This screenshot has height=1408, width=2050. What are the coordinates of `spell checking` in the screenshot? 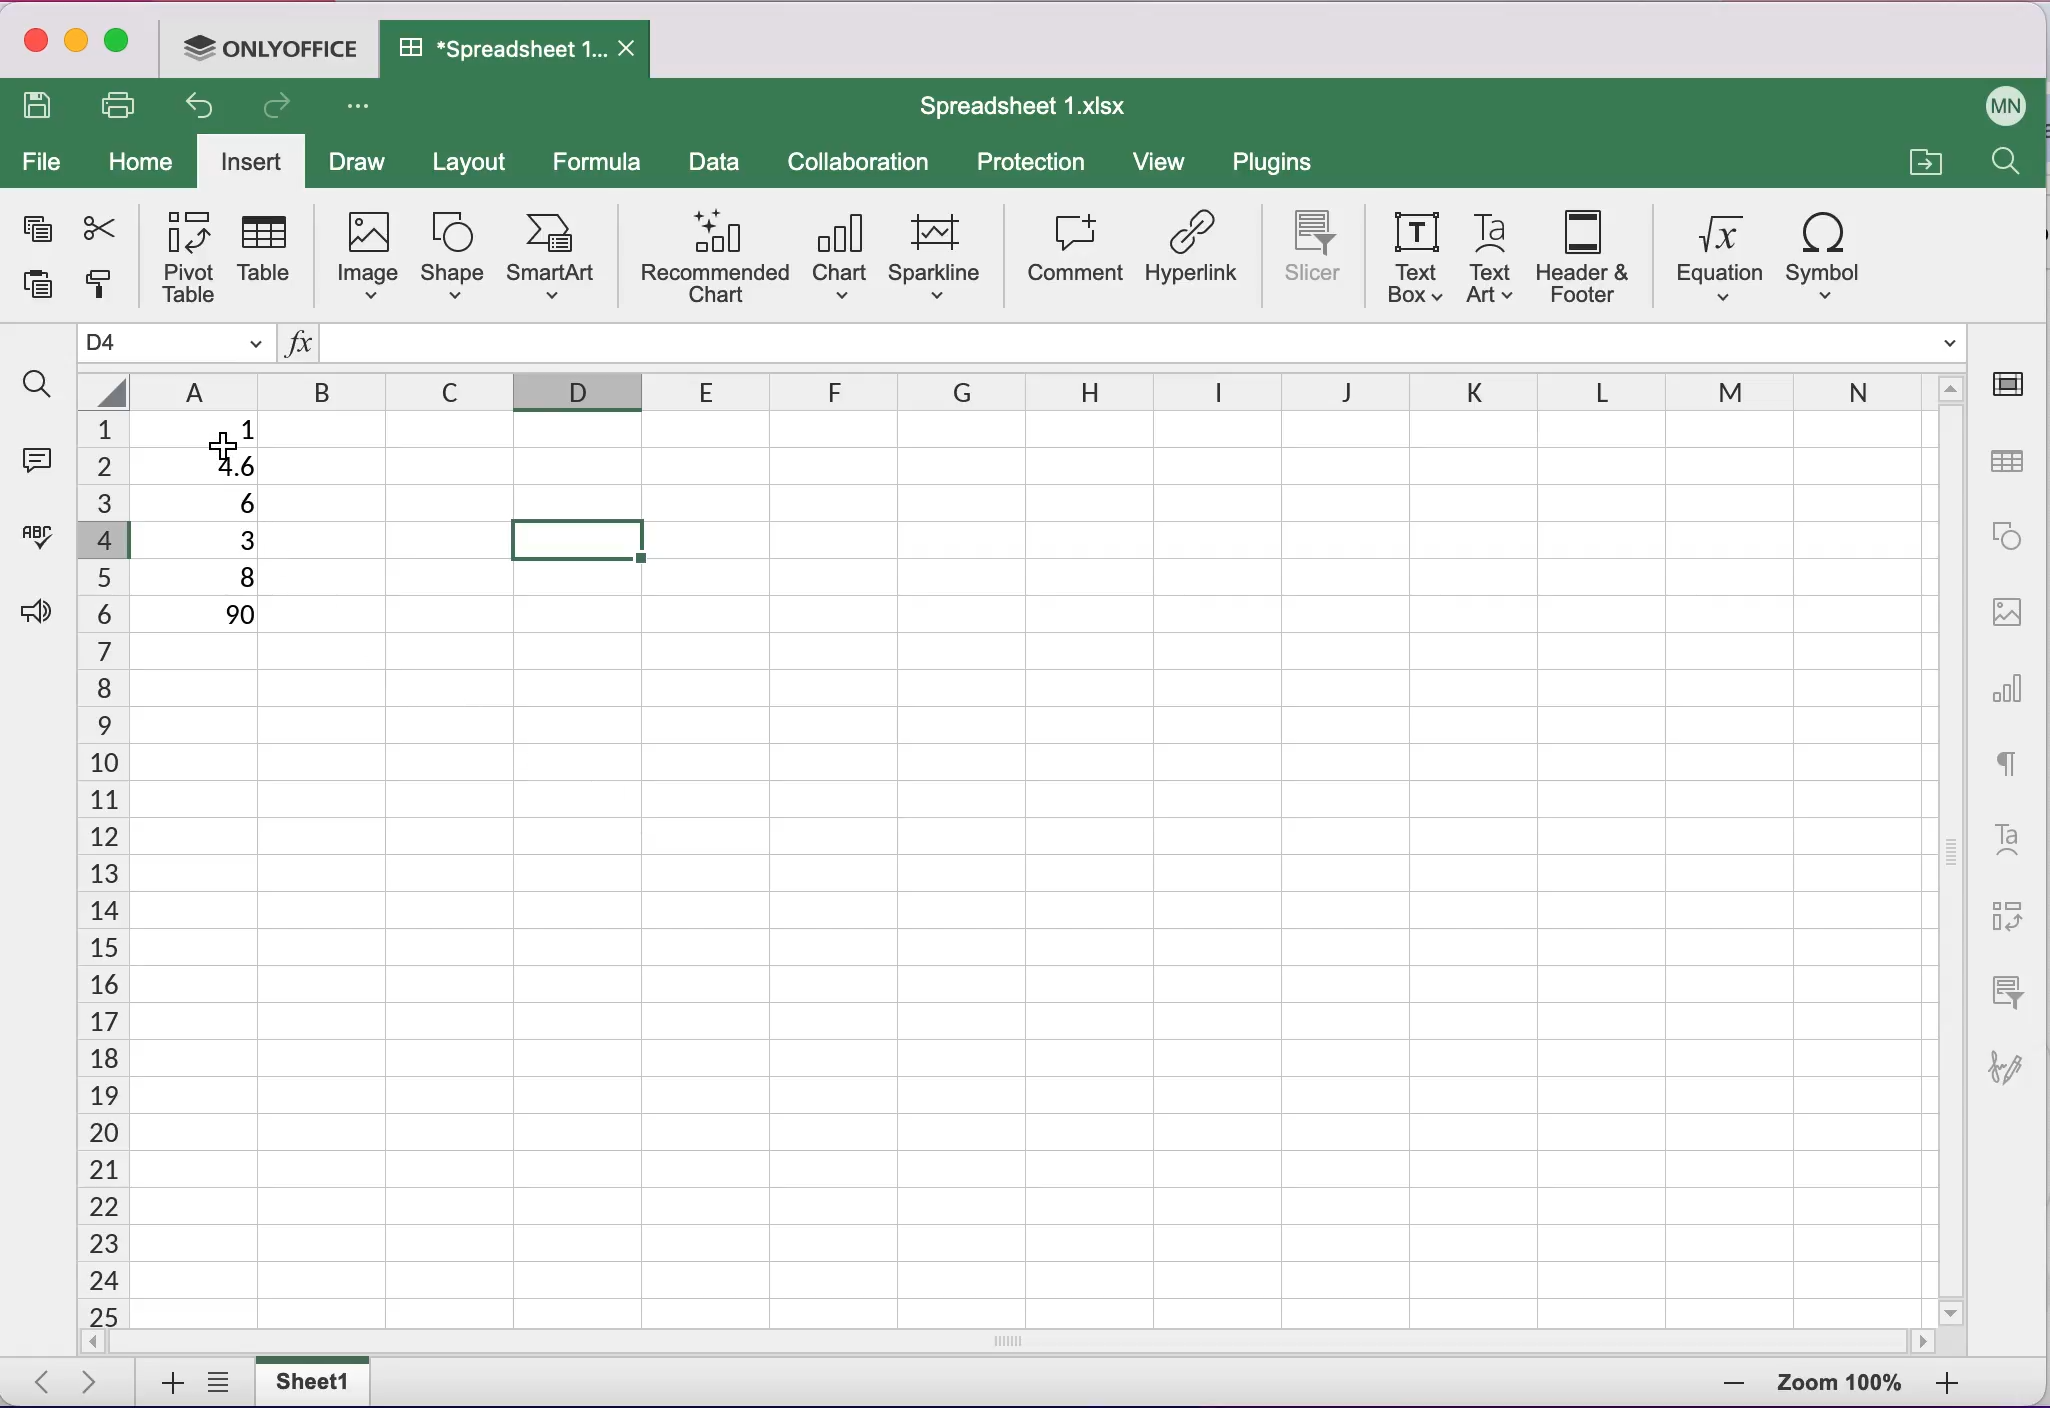 It's located at (35, 537).